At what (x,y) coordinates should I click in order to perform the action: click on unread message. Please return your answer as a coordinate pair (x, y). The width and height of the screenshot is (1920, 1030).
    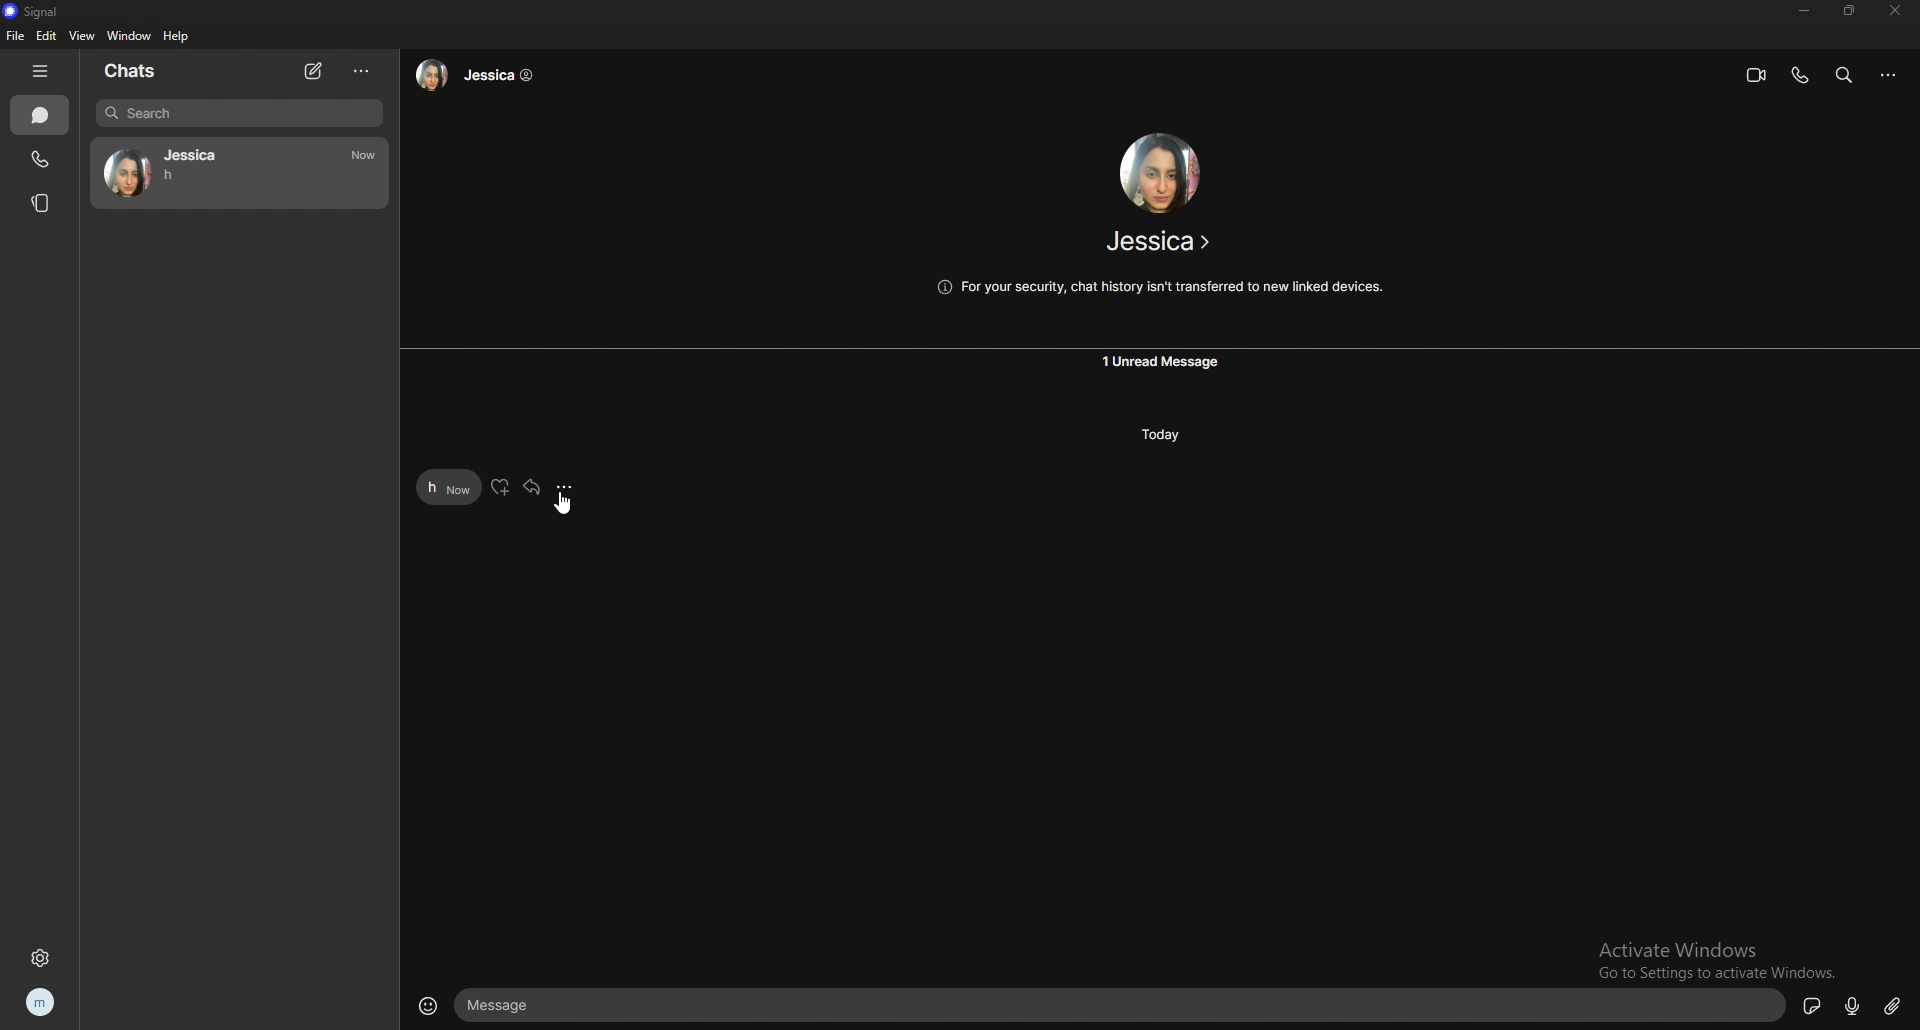
    Looking at the image, I should click on (1163, 363).